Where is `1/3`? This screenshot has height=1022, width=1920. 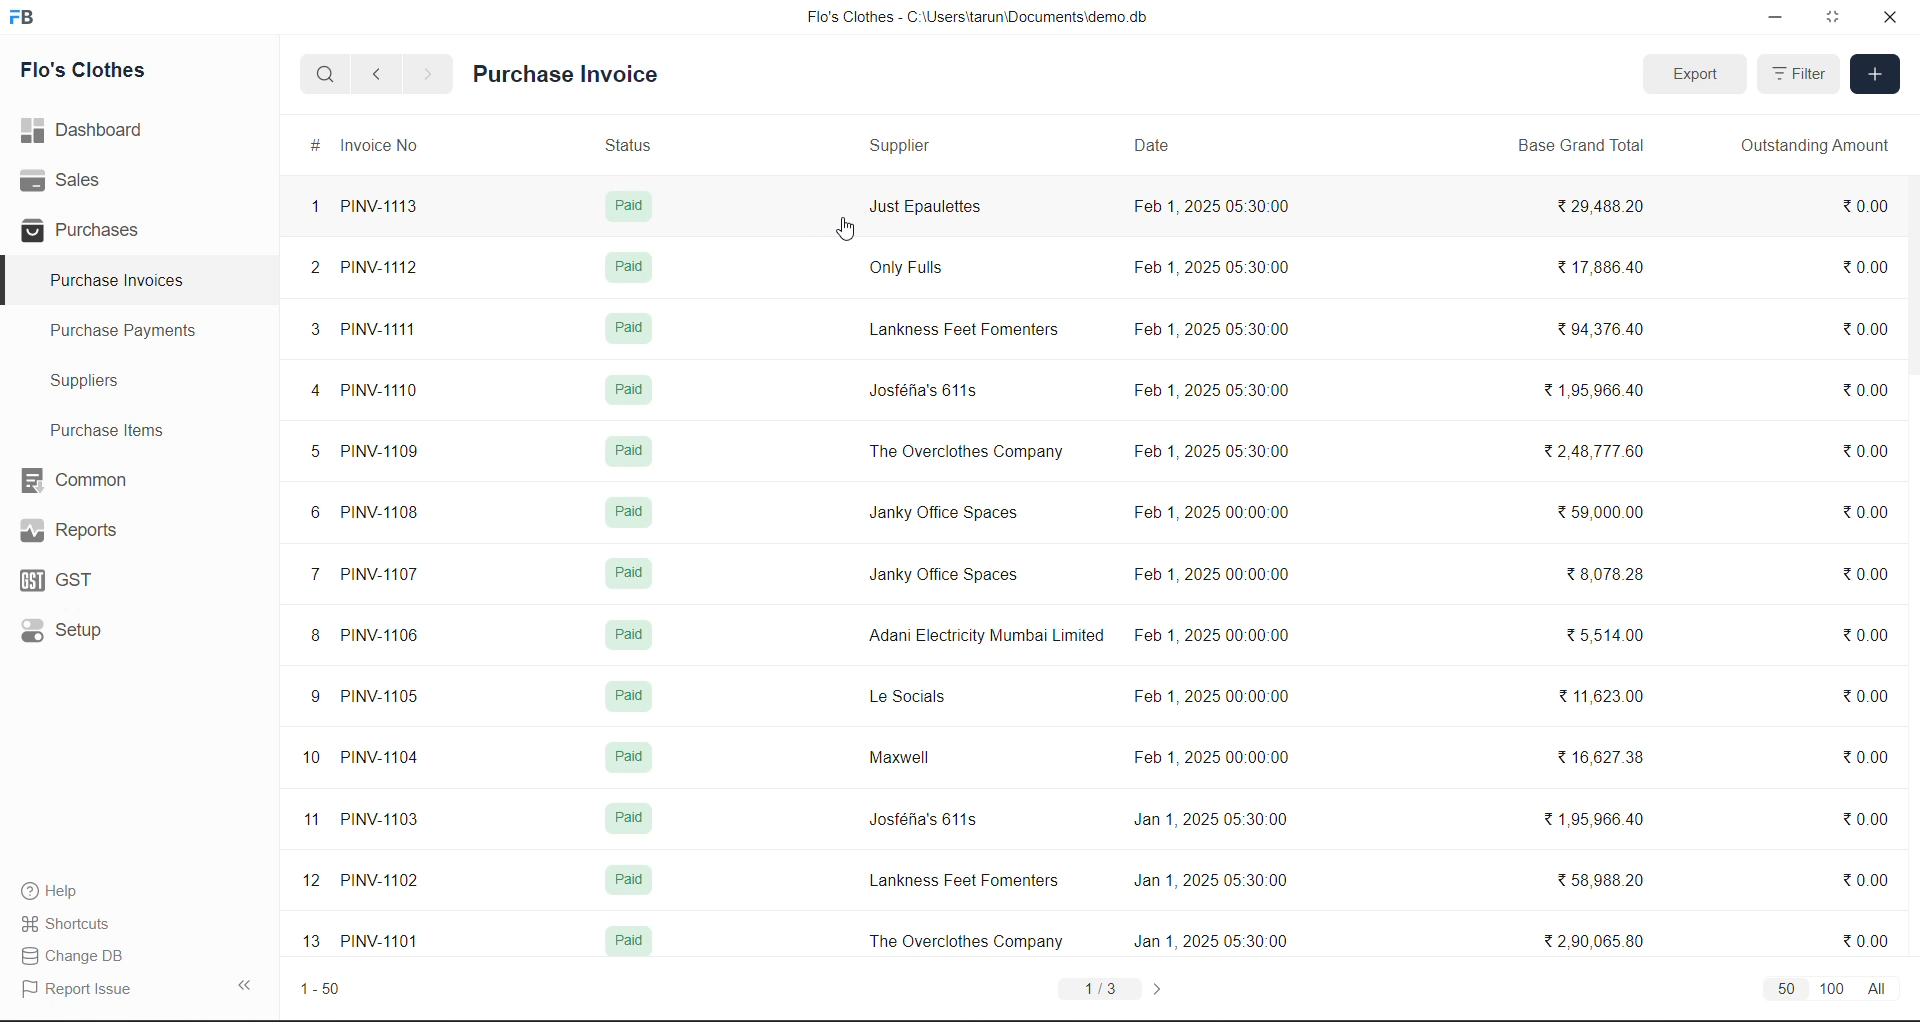
1/3 is located at coordinates (1101, 988).